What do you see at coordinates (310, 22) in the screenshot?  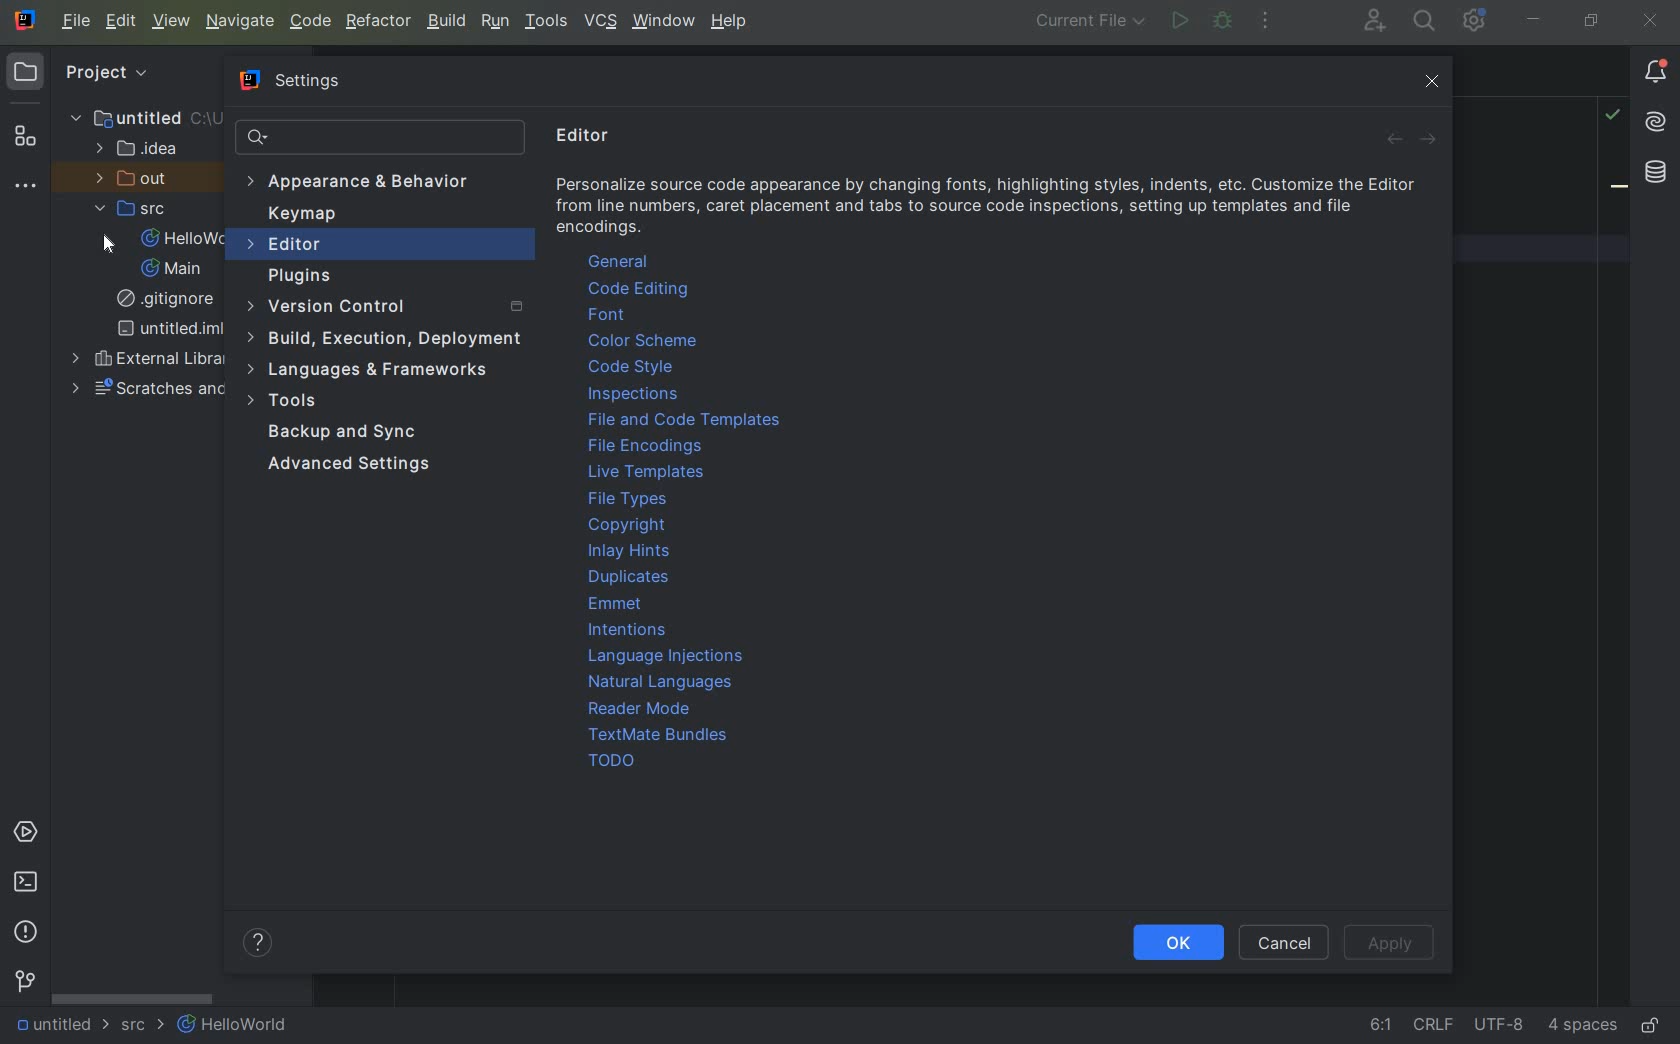 I see `CODE` at bounding box center [310, 22].